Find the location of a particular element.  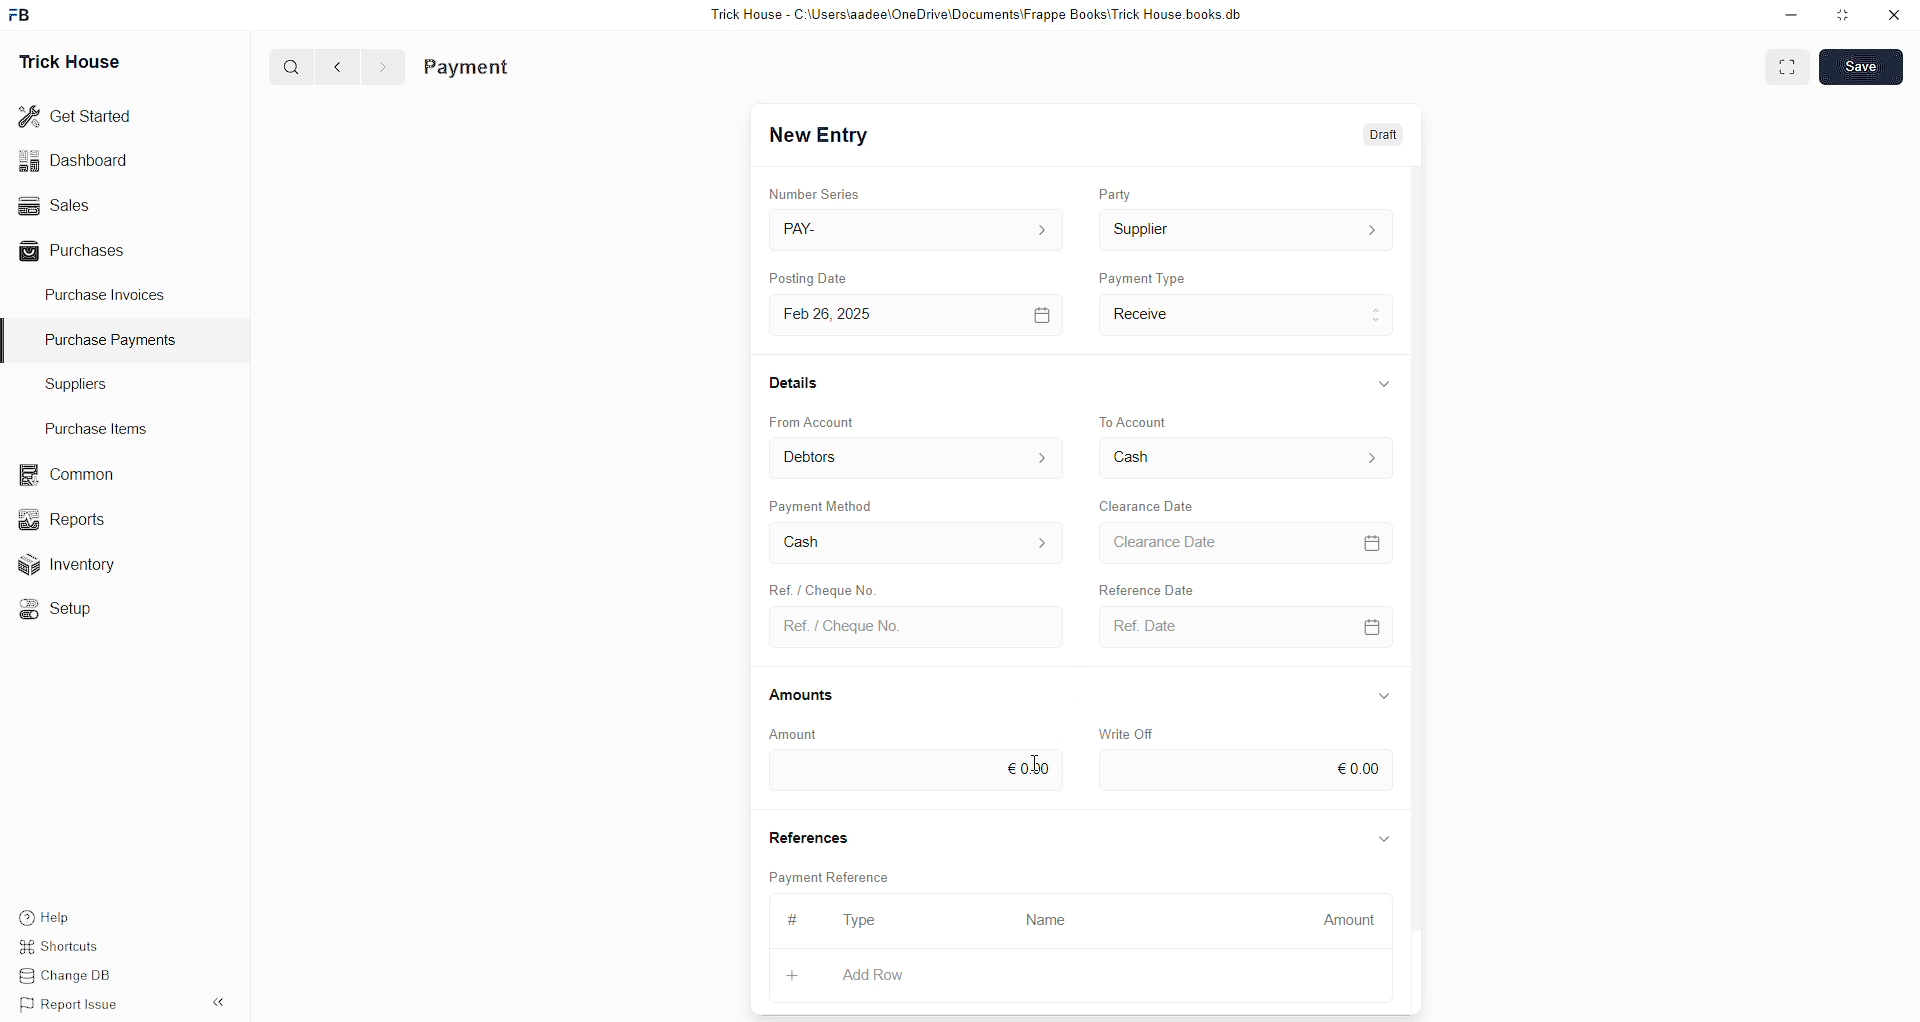

Maximize is located at coordinates (1844, 19).